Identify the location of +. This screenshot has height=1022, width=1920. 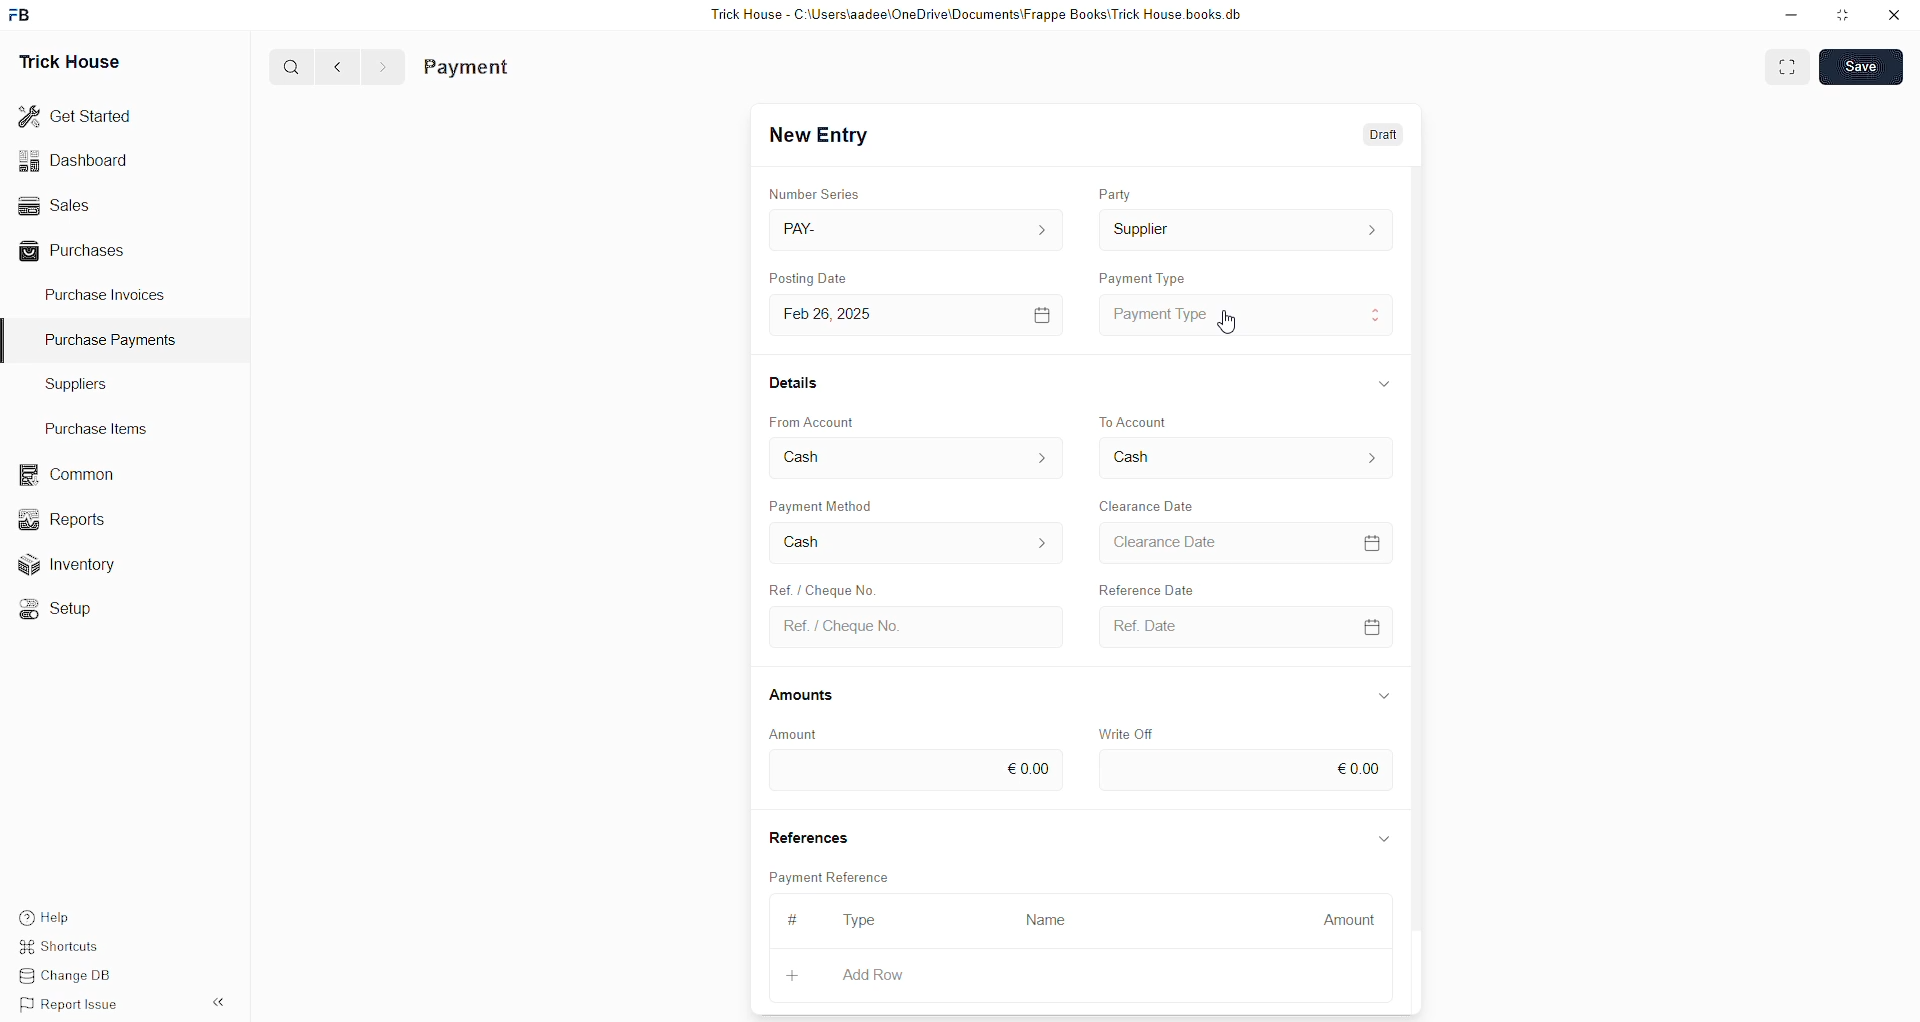
(791, 976).